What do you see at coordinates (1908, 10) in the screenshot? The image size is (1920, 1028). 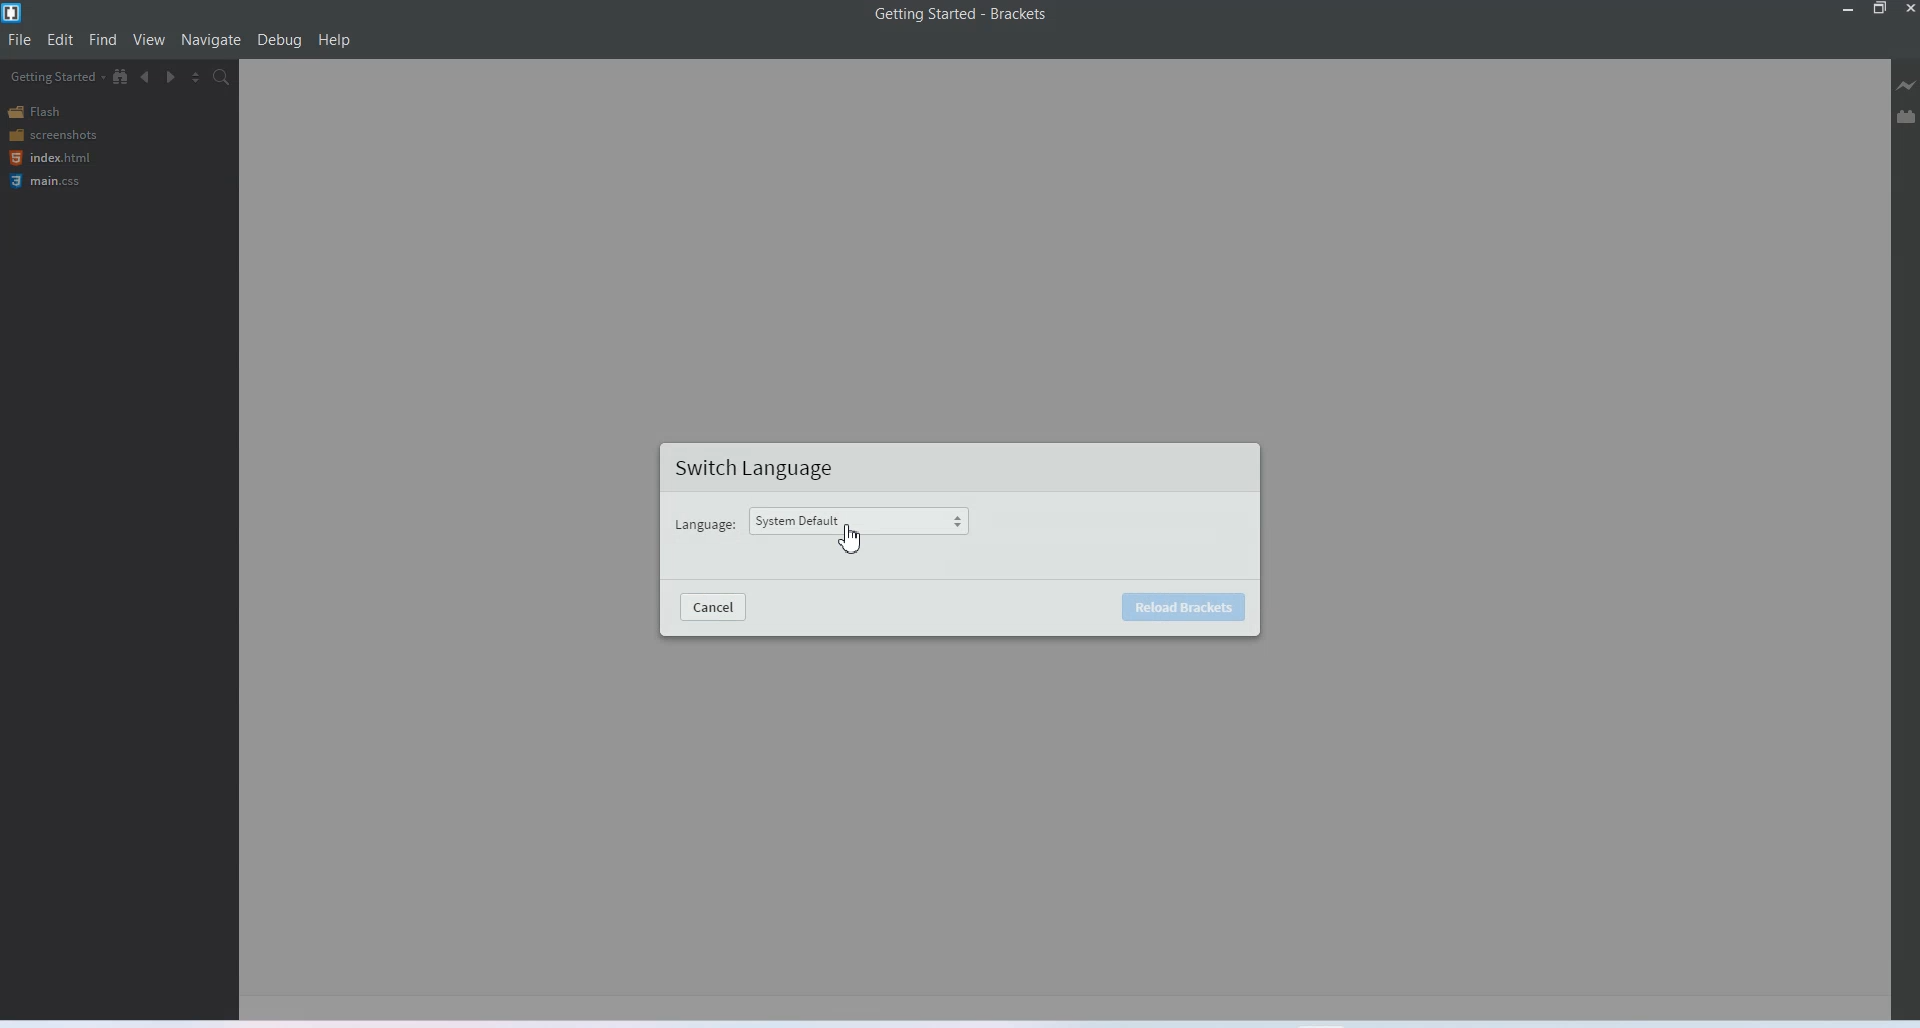 I see `Close` at bounding box center [1908, 10].